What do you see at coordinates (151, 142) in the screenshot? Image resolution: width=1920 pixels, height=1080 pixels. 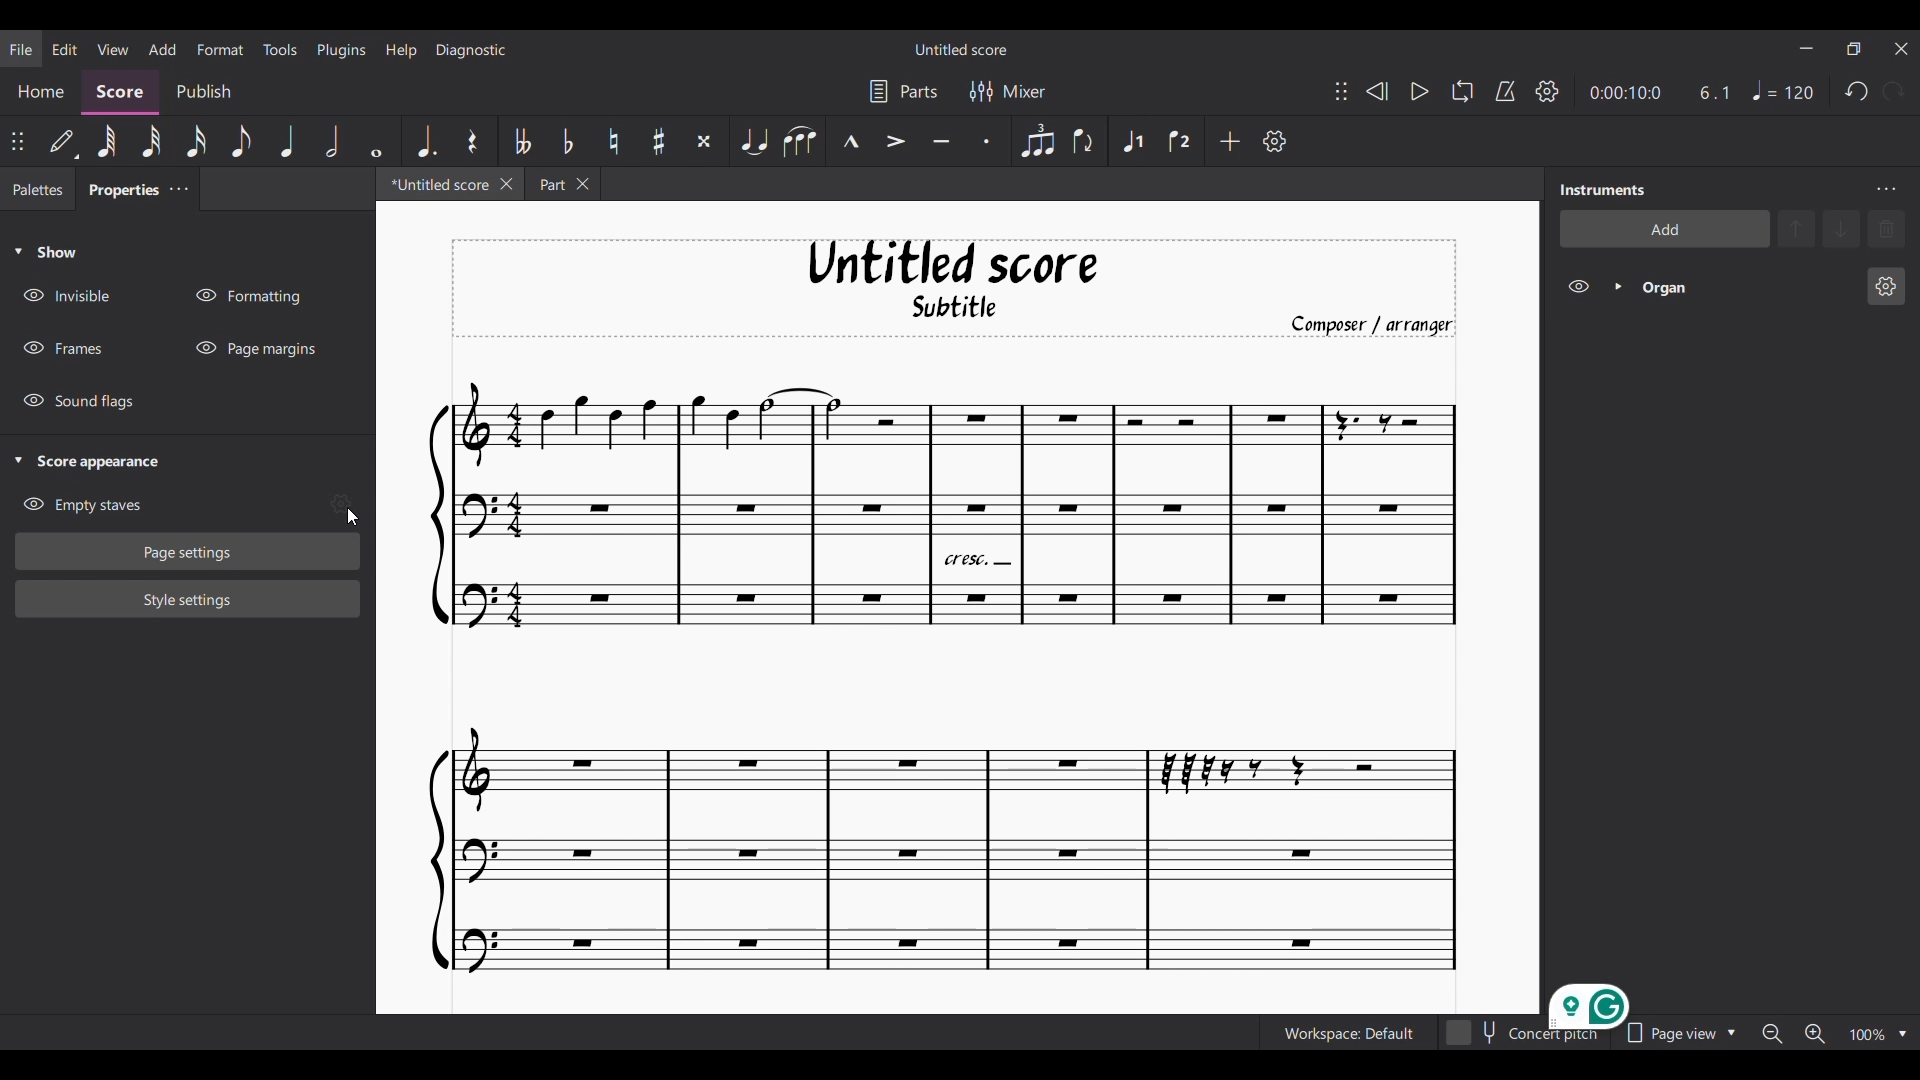 I see `32nd note` at bounding box center [151, 142].